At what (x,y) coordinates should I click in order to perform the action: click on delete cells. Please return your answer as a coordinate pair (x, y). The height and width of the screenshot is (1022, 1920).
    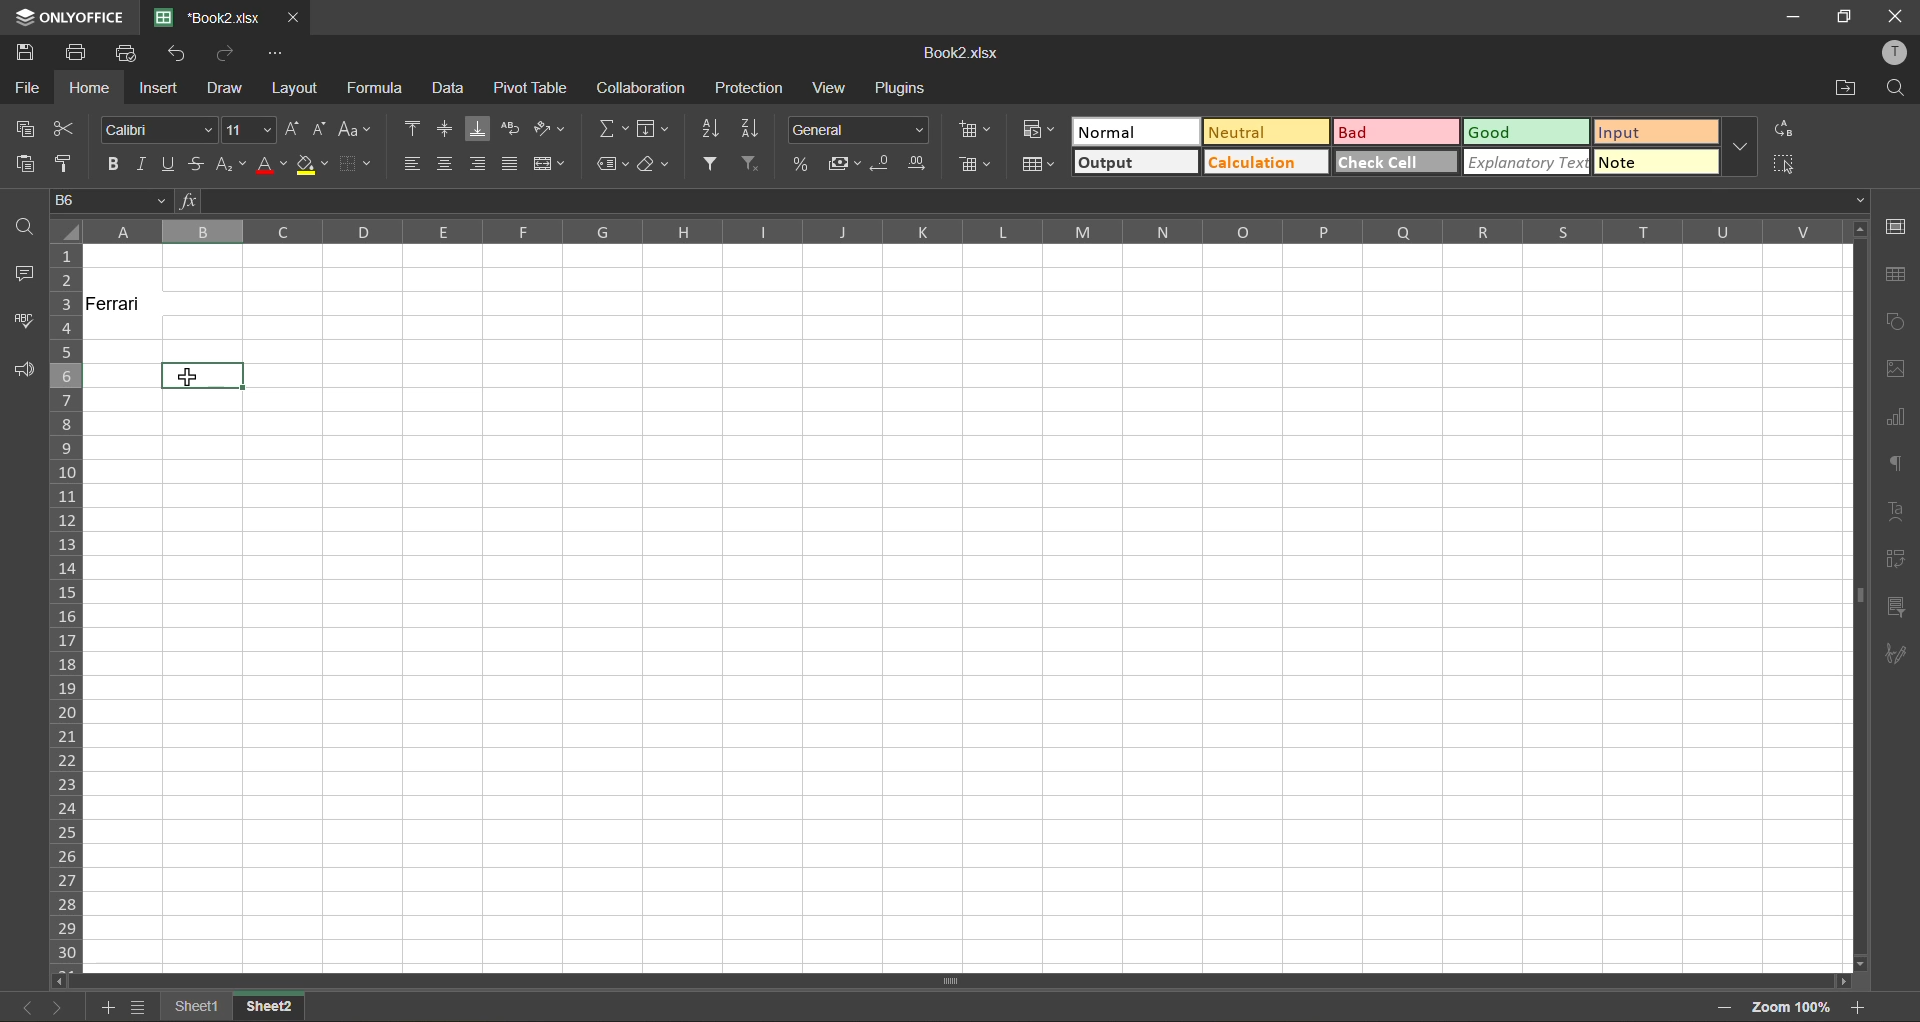
    Looking at the image, I should click on (975, 164).